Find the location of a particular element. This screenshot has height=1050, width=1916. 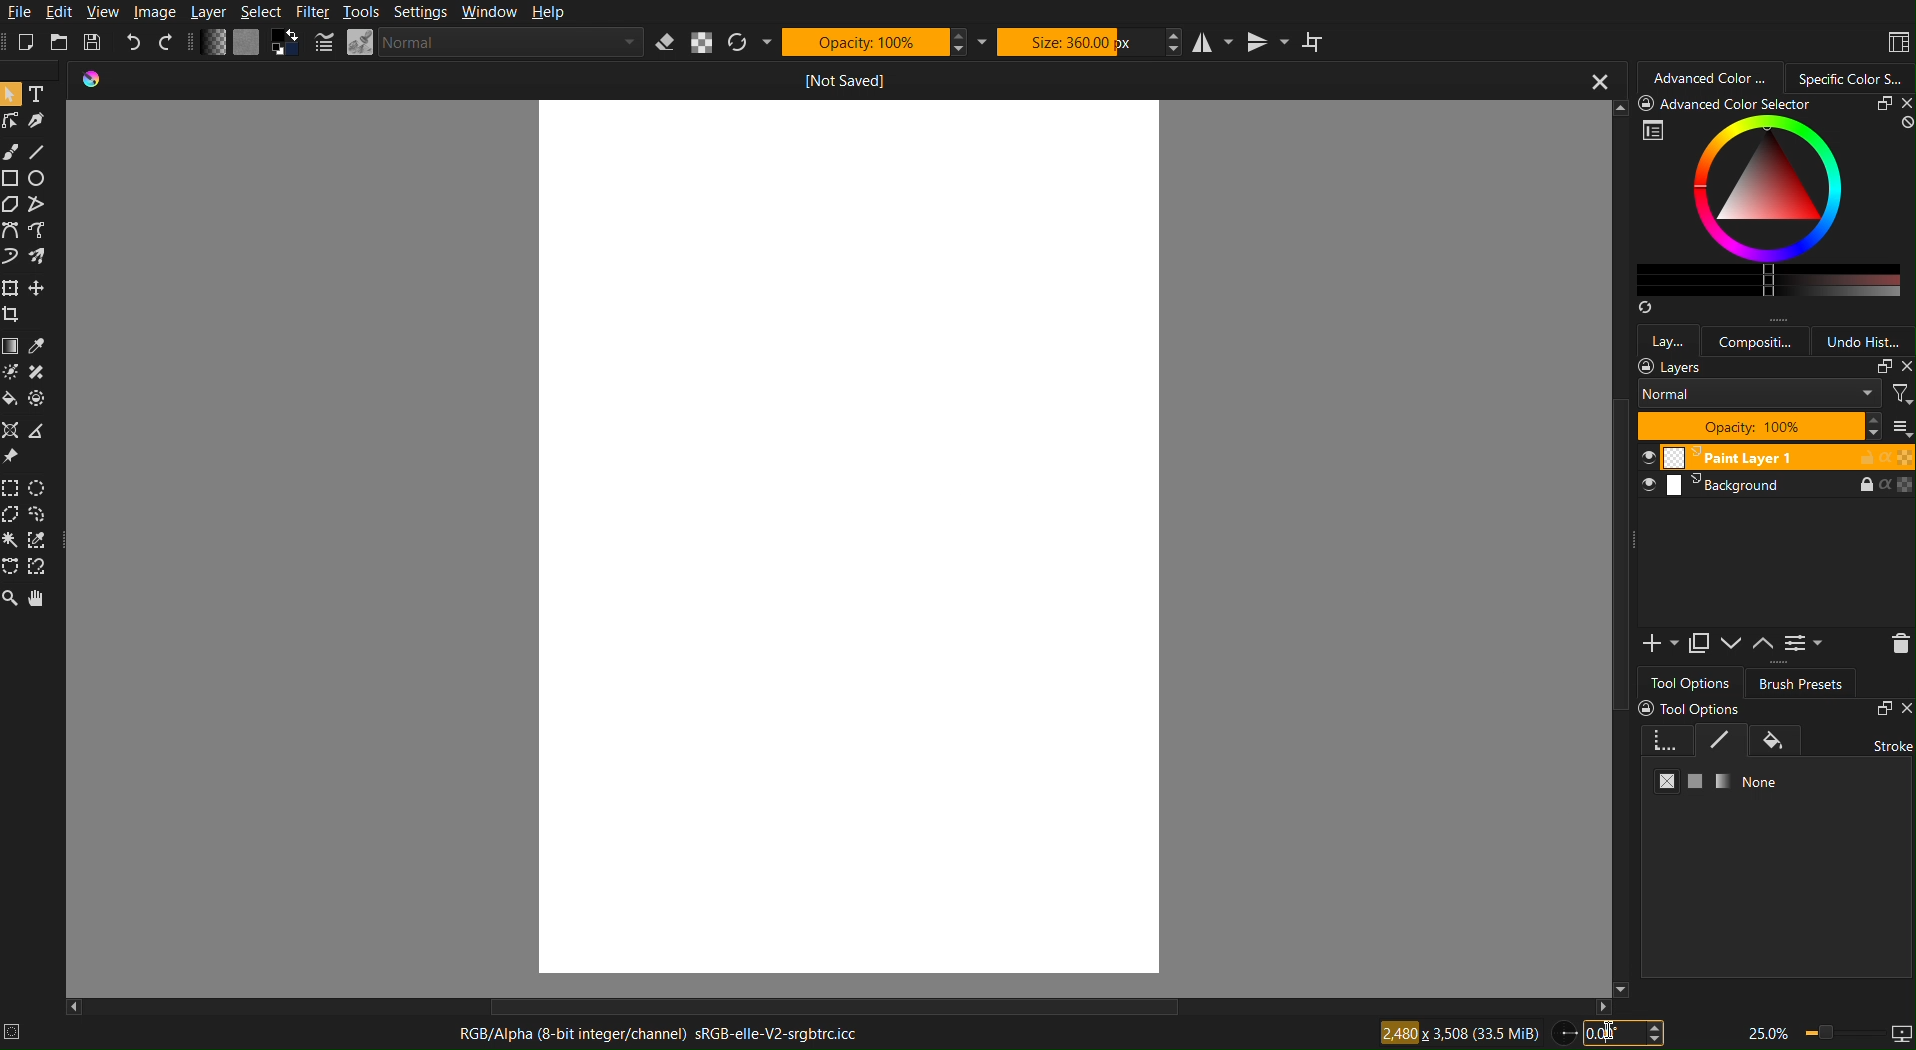

vanishing Point Assistant Tool is located at coordinates (10, 429).